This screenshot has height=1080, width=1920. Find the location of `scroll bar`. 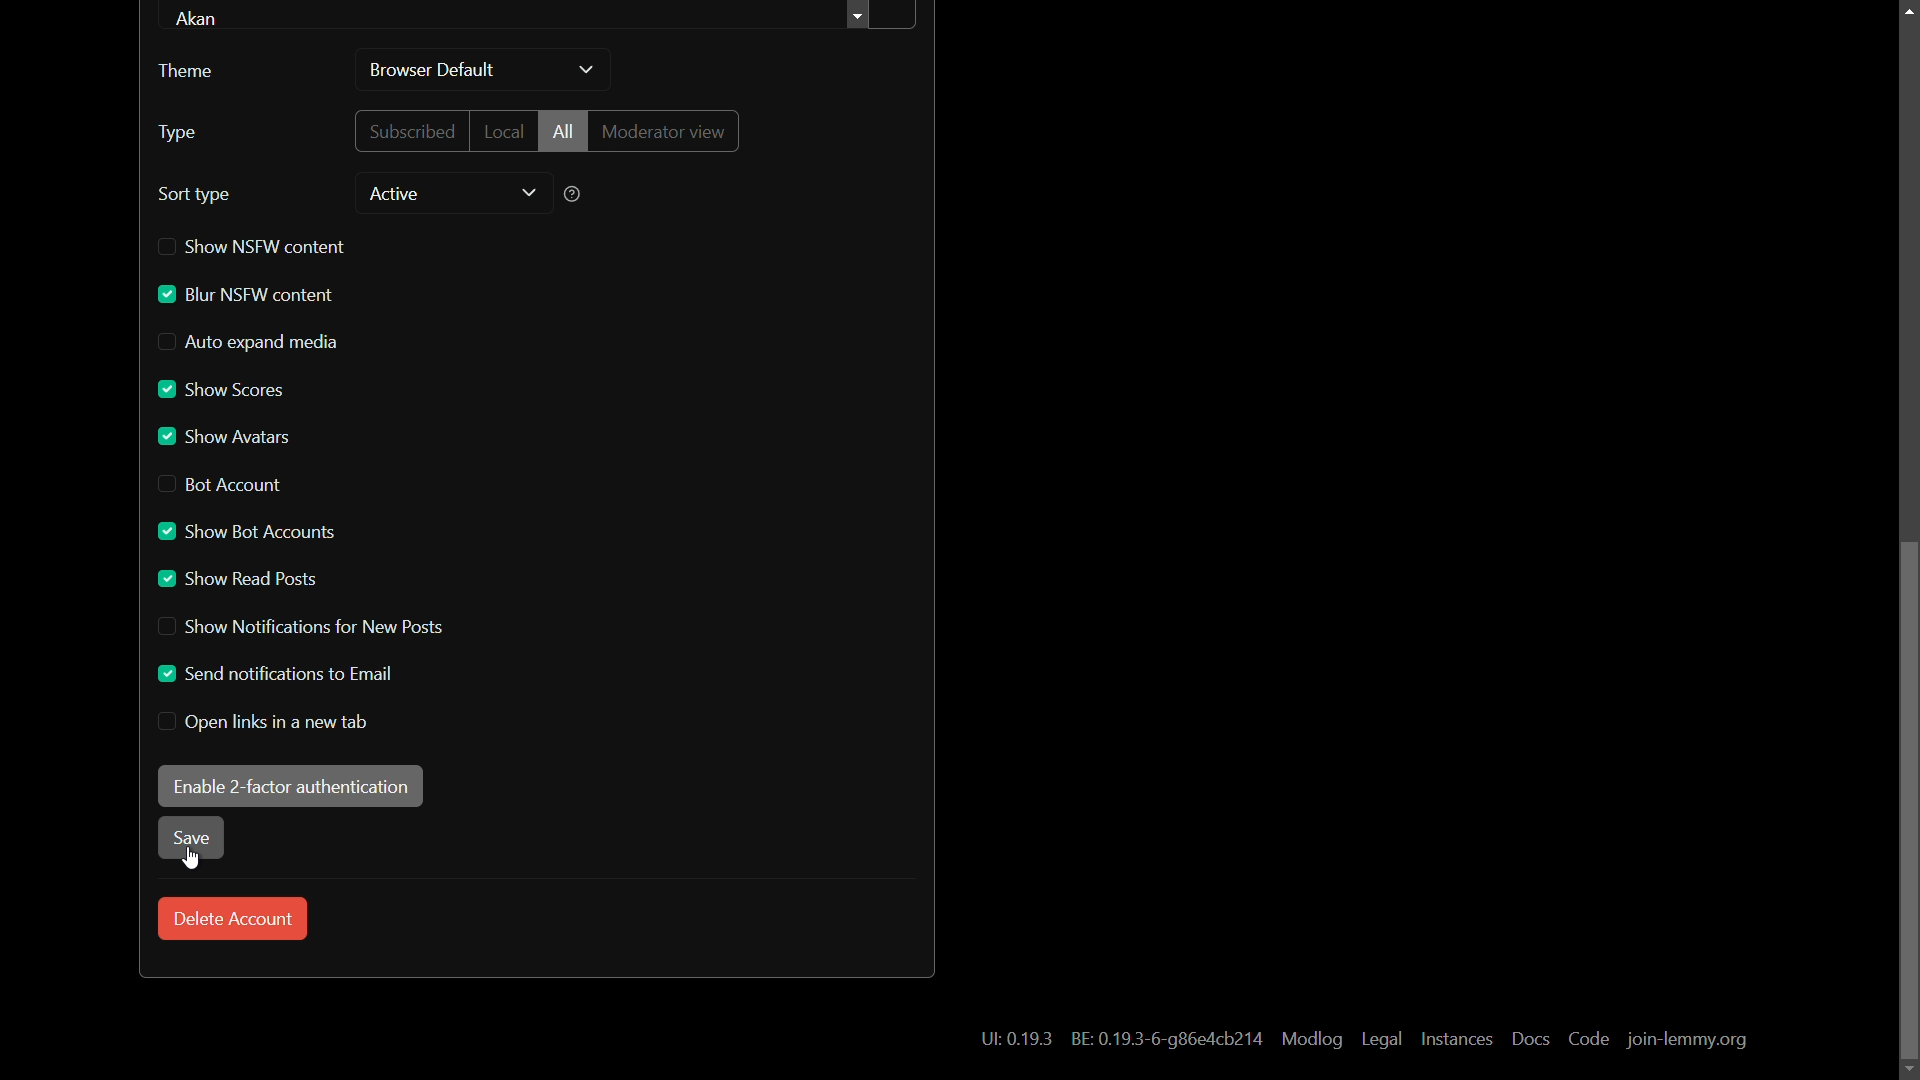

scroll bar is located at coordinates (1908, 802).